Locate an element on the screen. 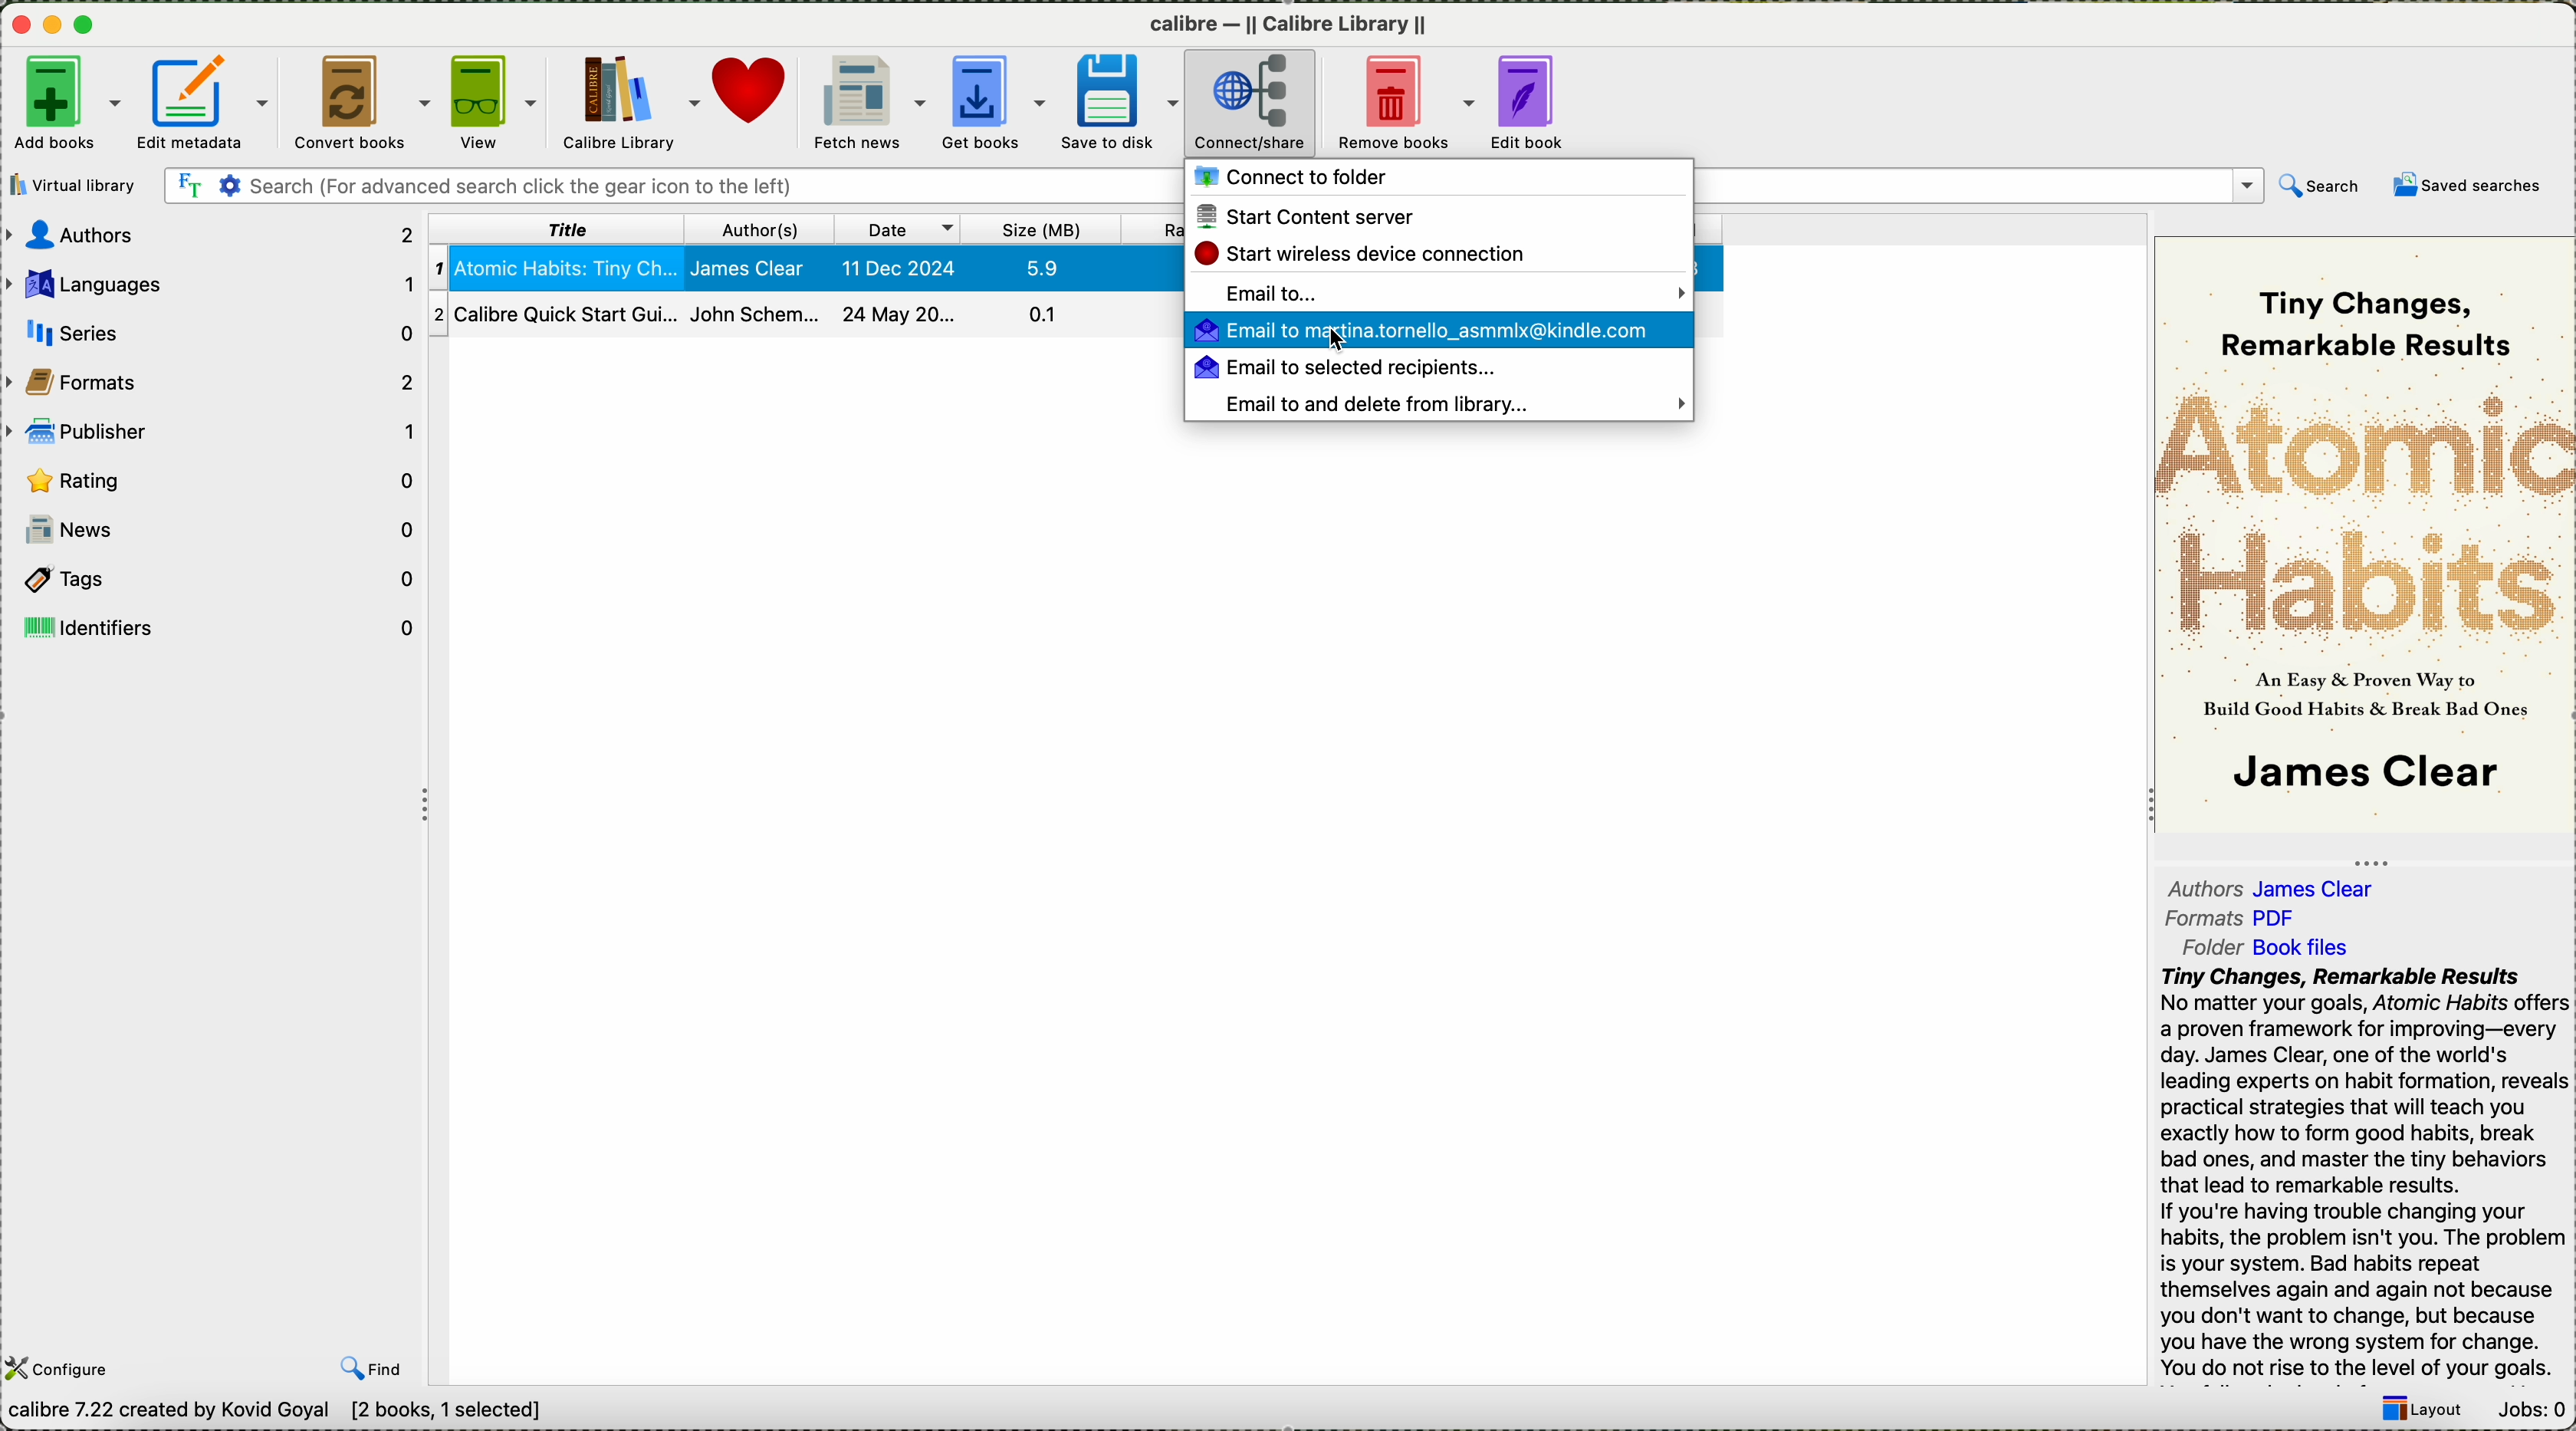 The height and width of the screenshot is (1431, 2576). email to selected recipients is located at coordinates (1354, 368).